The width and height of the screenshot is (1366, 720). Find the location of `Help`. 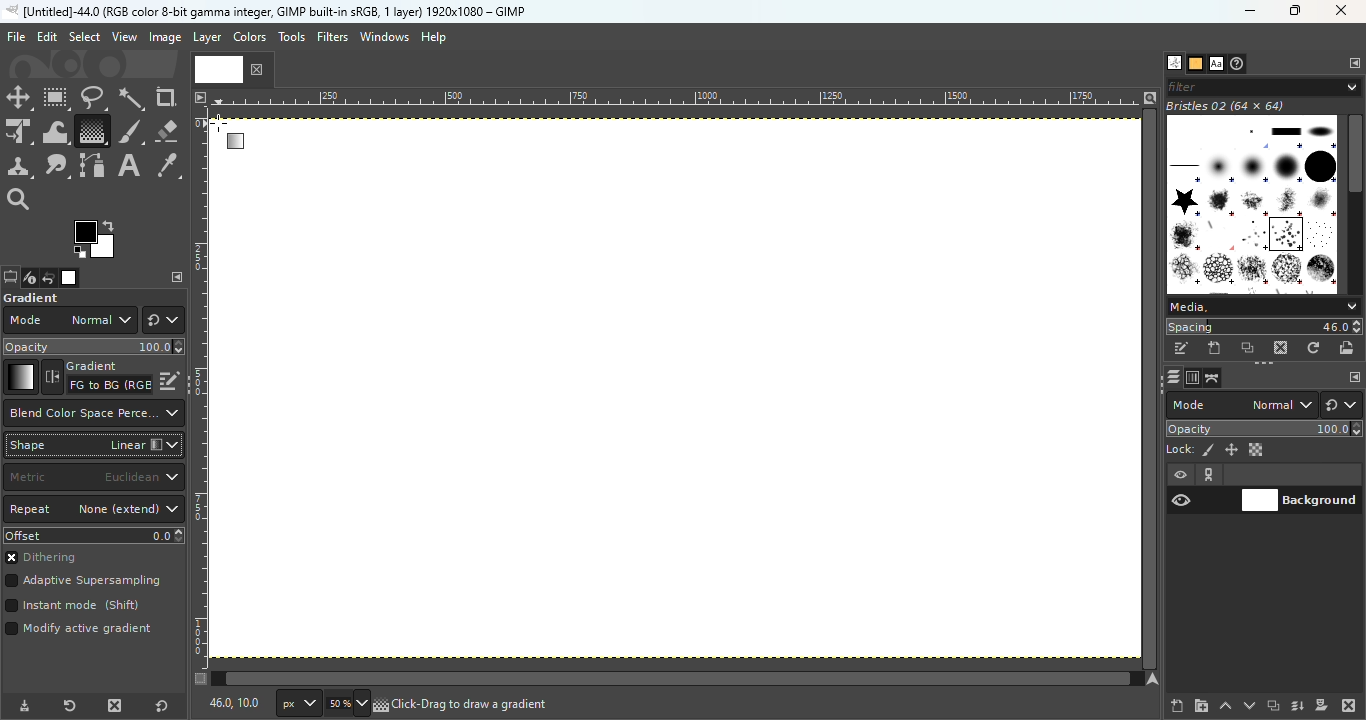

Help is located at coordinates (436, 37).